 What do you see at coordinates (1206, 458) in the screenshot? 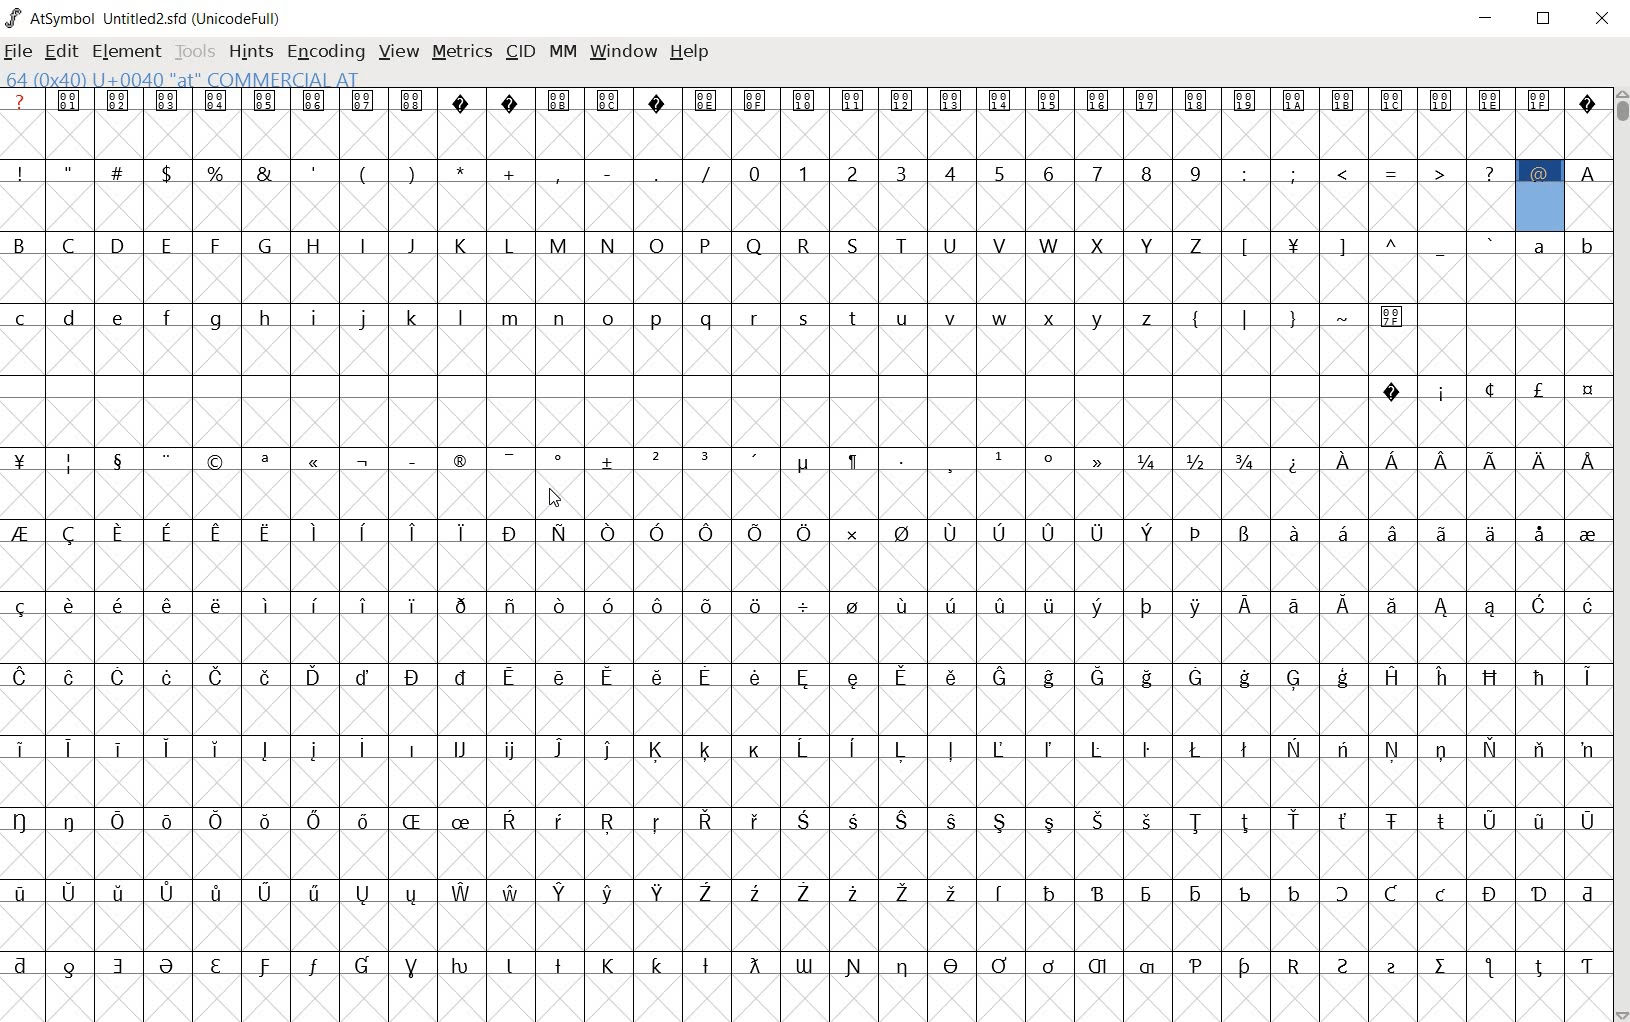
I see `fractions` at bounding box center [1206, 458].